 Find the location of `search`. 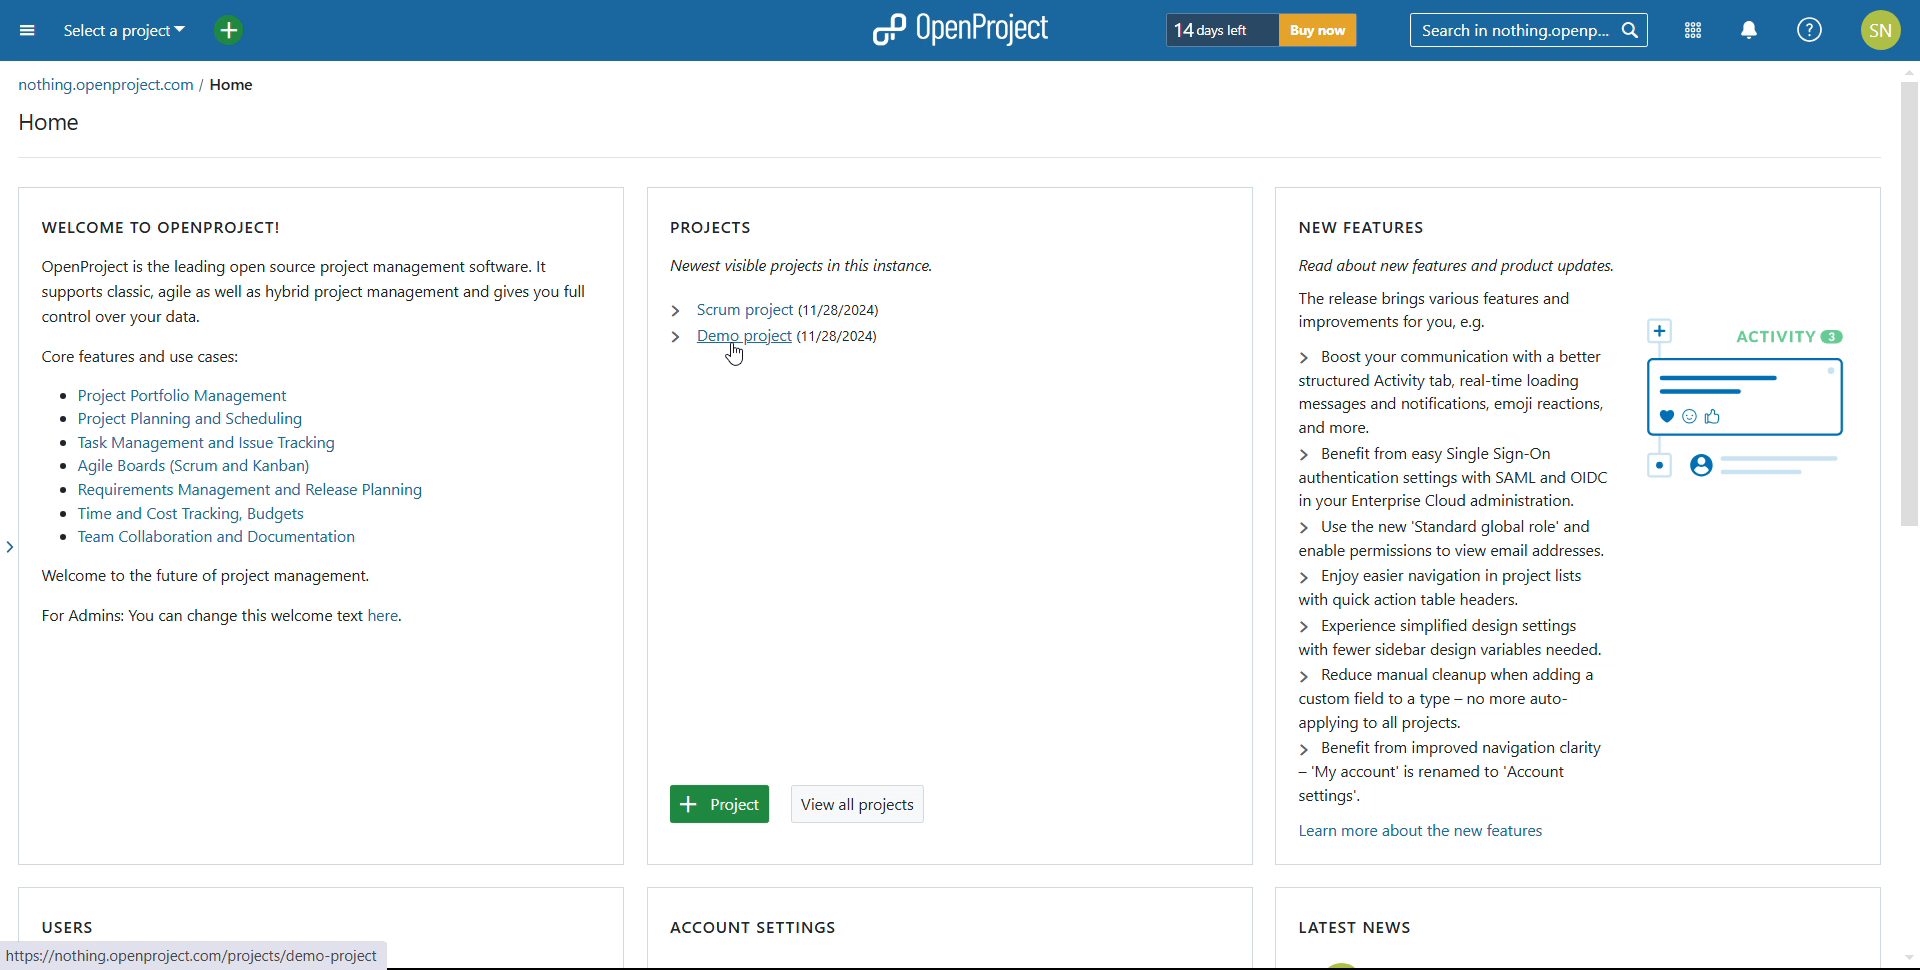

search is located at coordinates (1528, 30).